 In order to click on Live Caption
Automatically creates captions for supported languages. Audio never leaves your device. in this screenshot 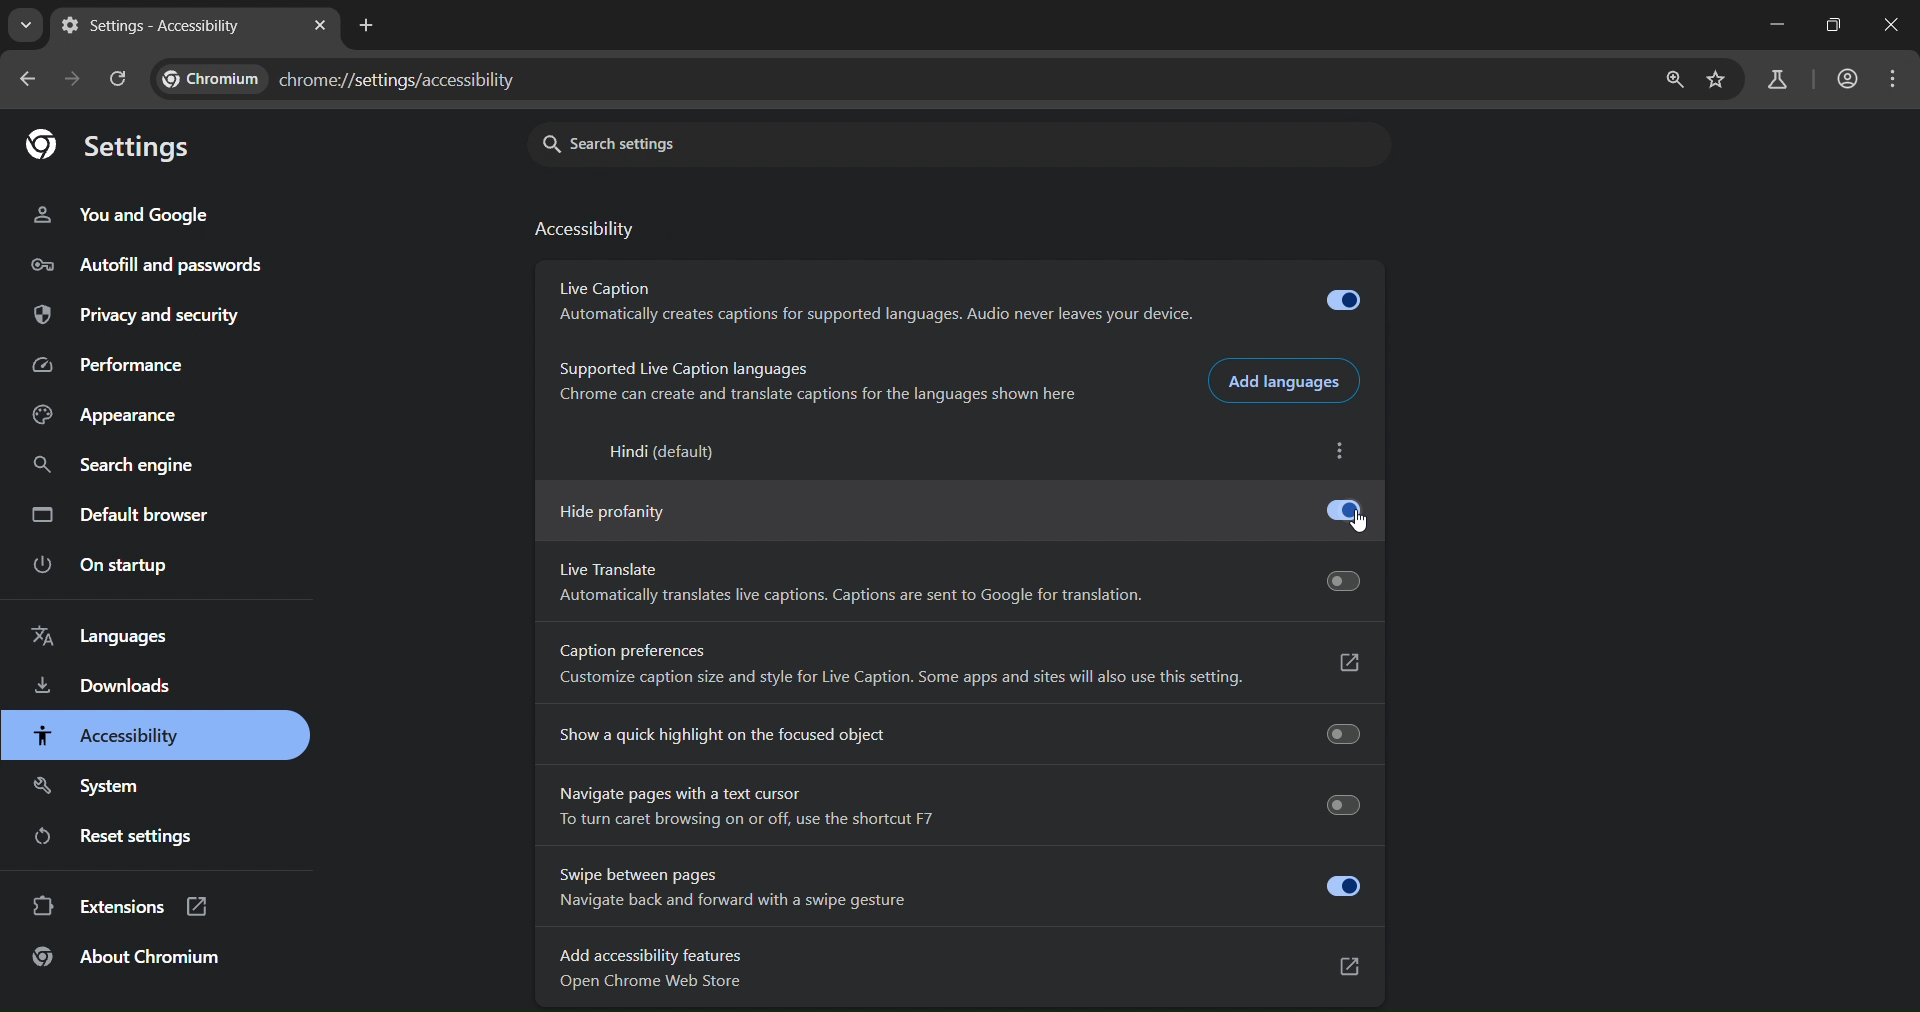, I will do `click(962, 304)`.